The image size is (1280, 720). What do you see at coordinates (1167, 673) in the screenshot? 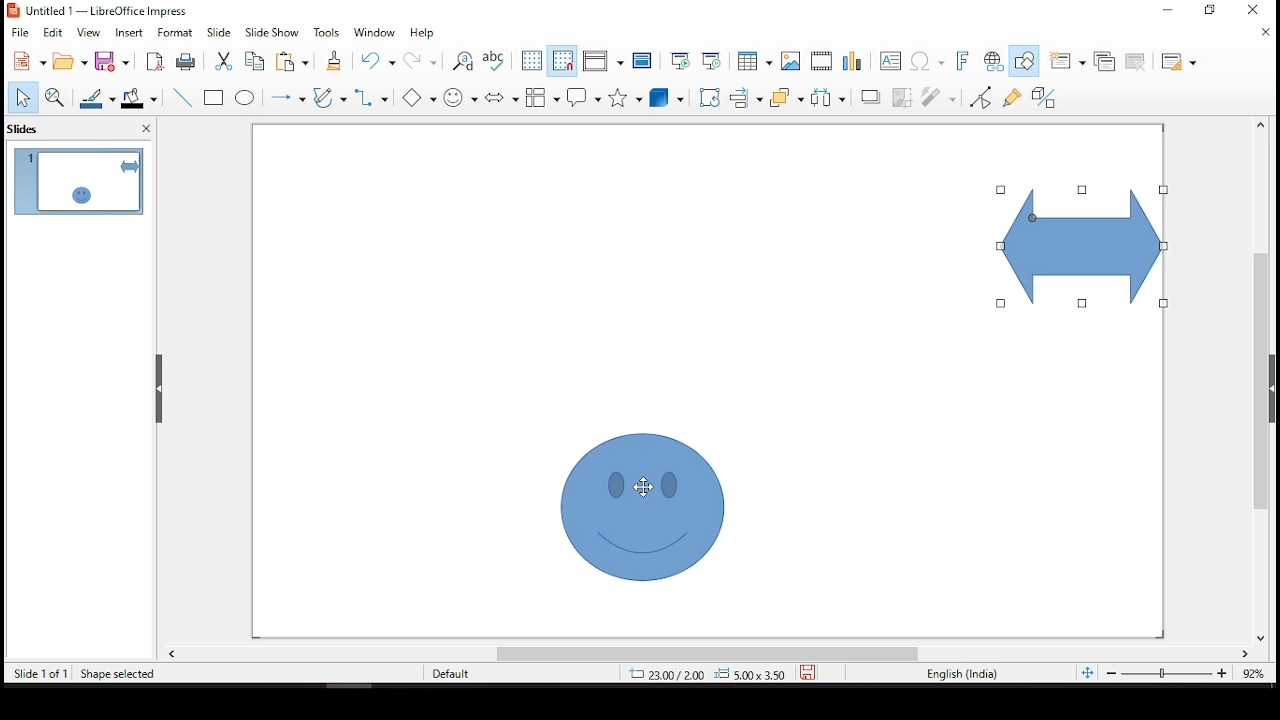
I see `zoom slider` at bounding box center [1167, 673].